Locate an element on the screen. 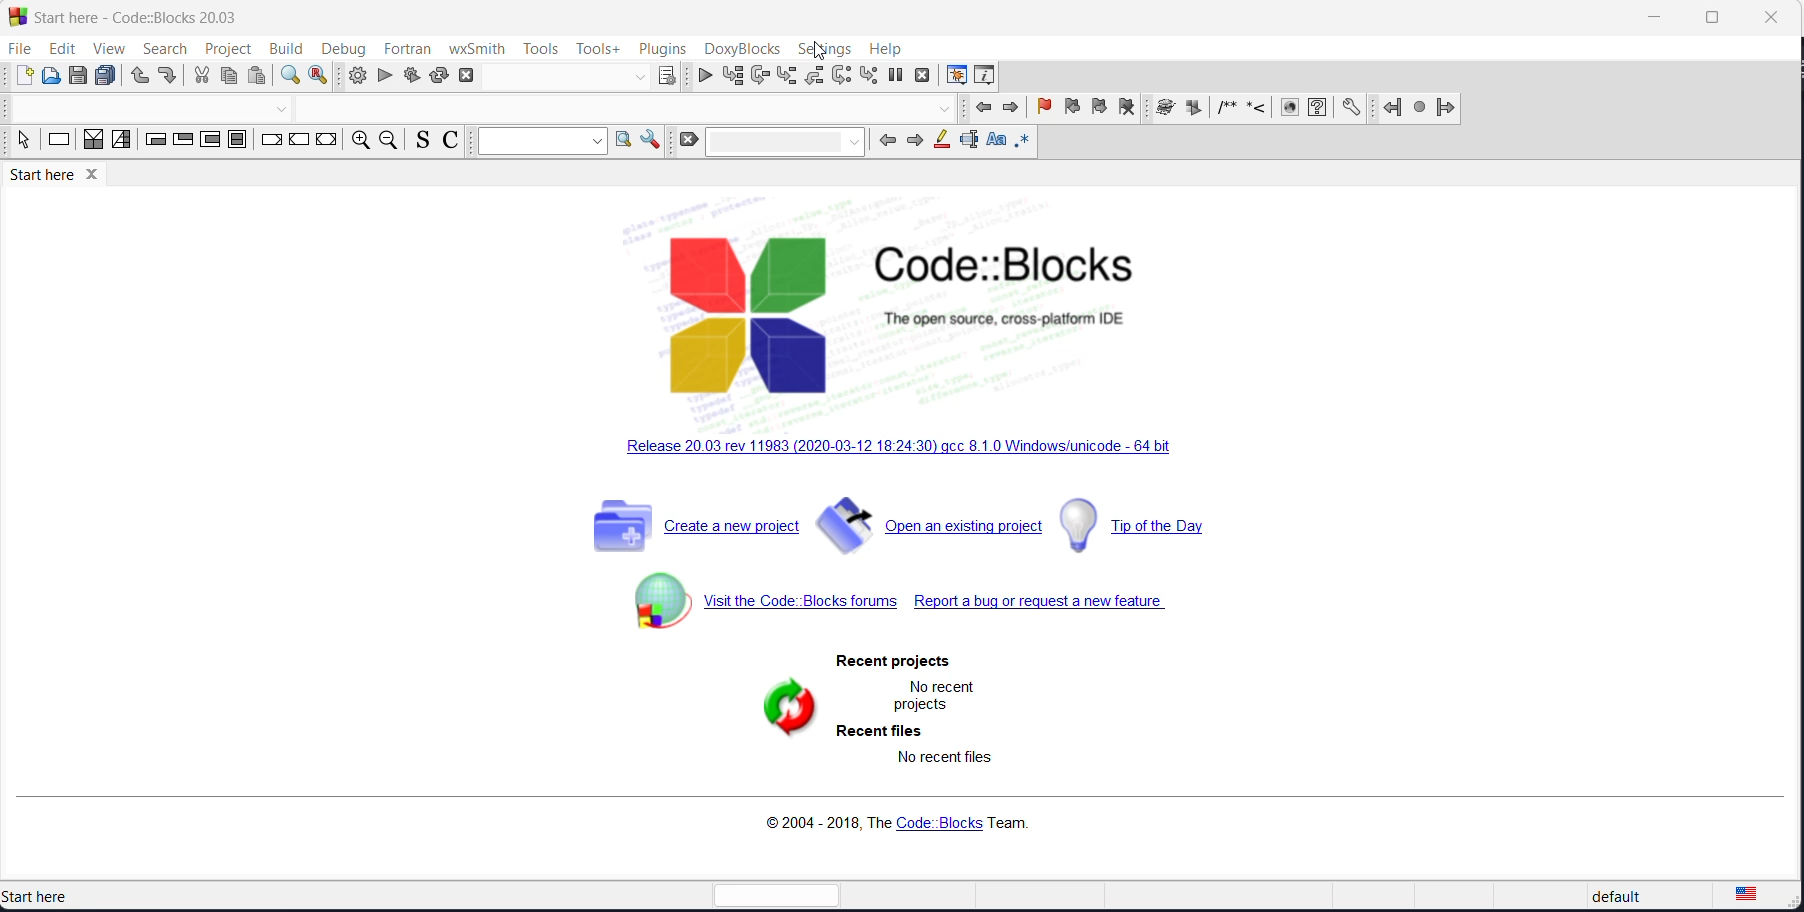  search is located at coordinates (157, 49).